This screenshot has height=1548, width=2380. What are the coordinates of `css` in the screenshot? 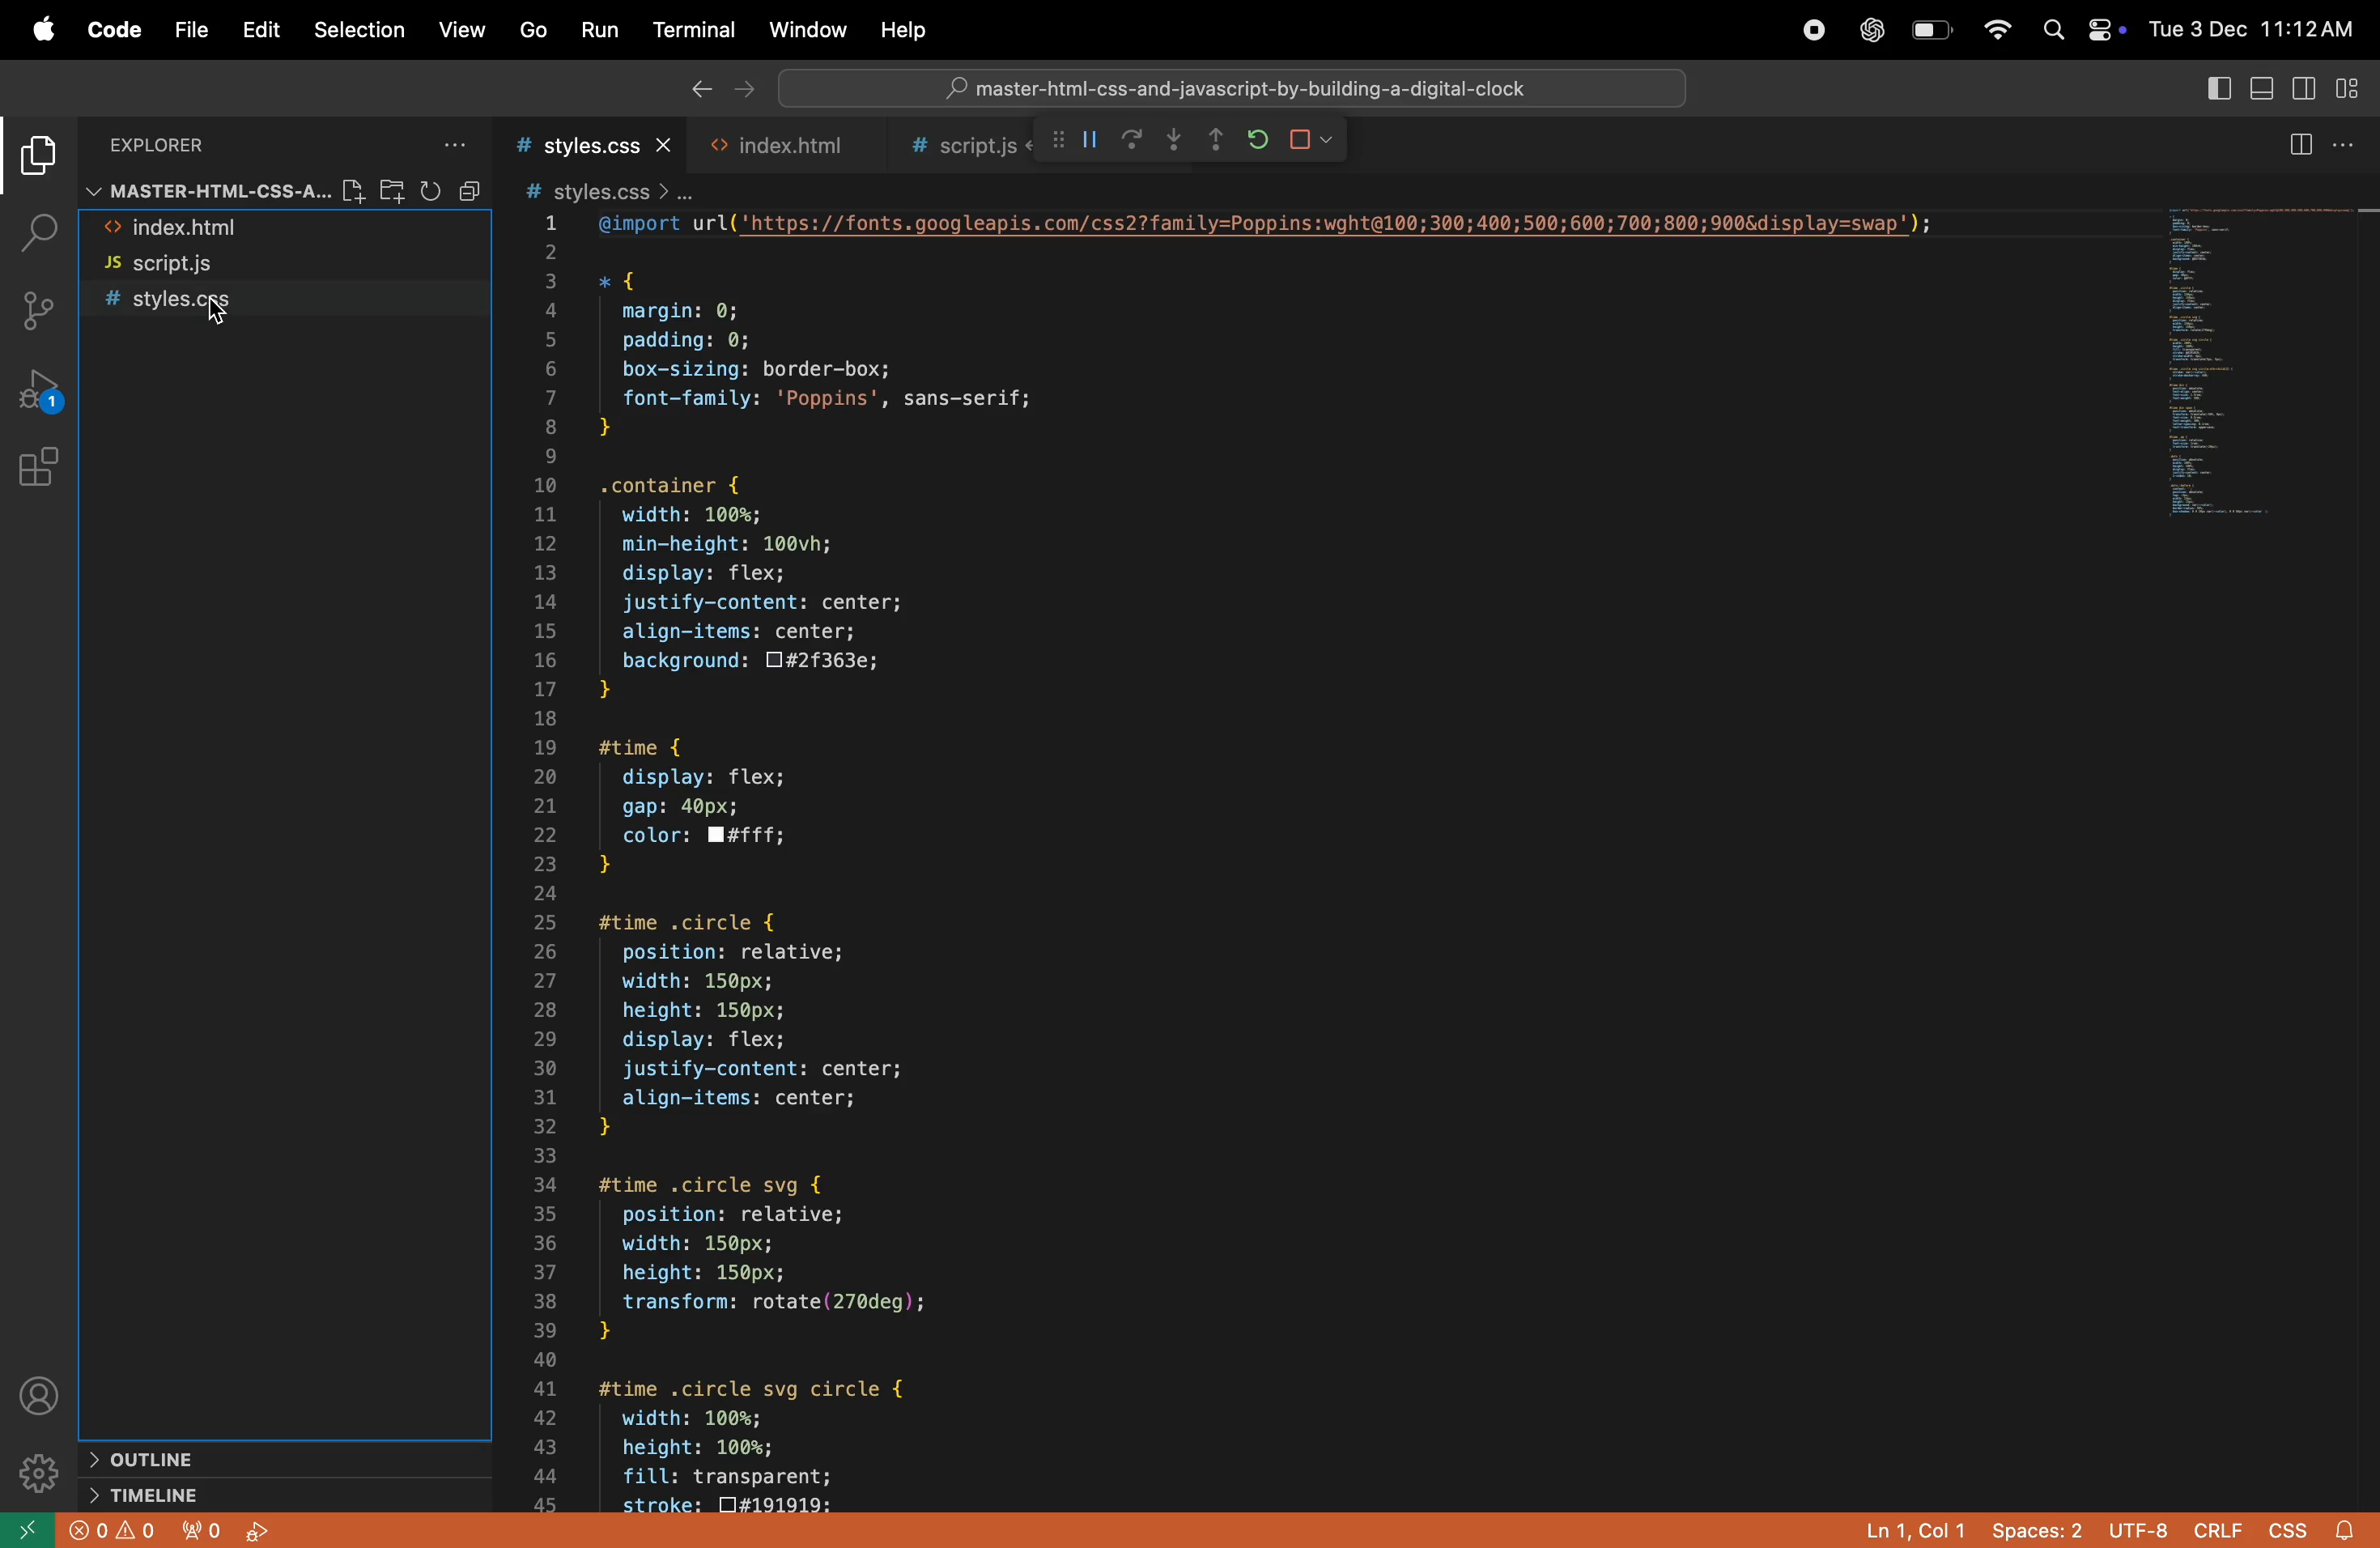 It's located at (2290, 1527).